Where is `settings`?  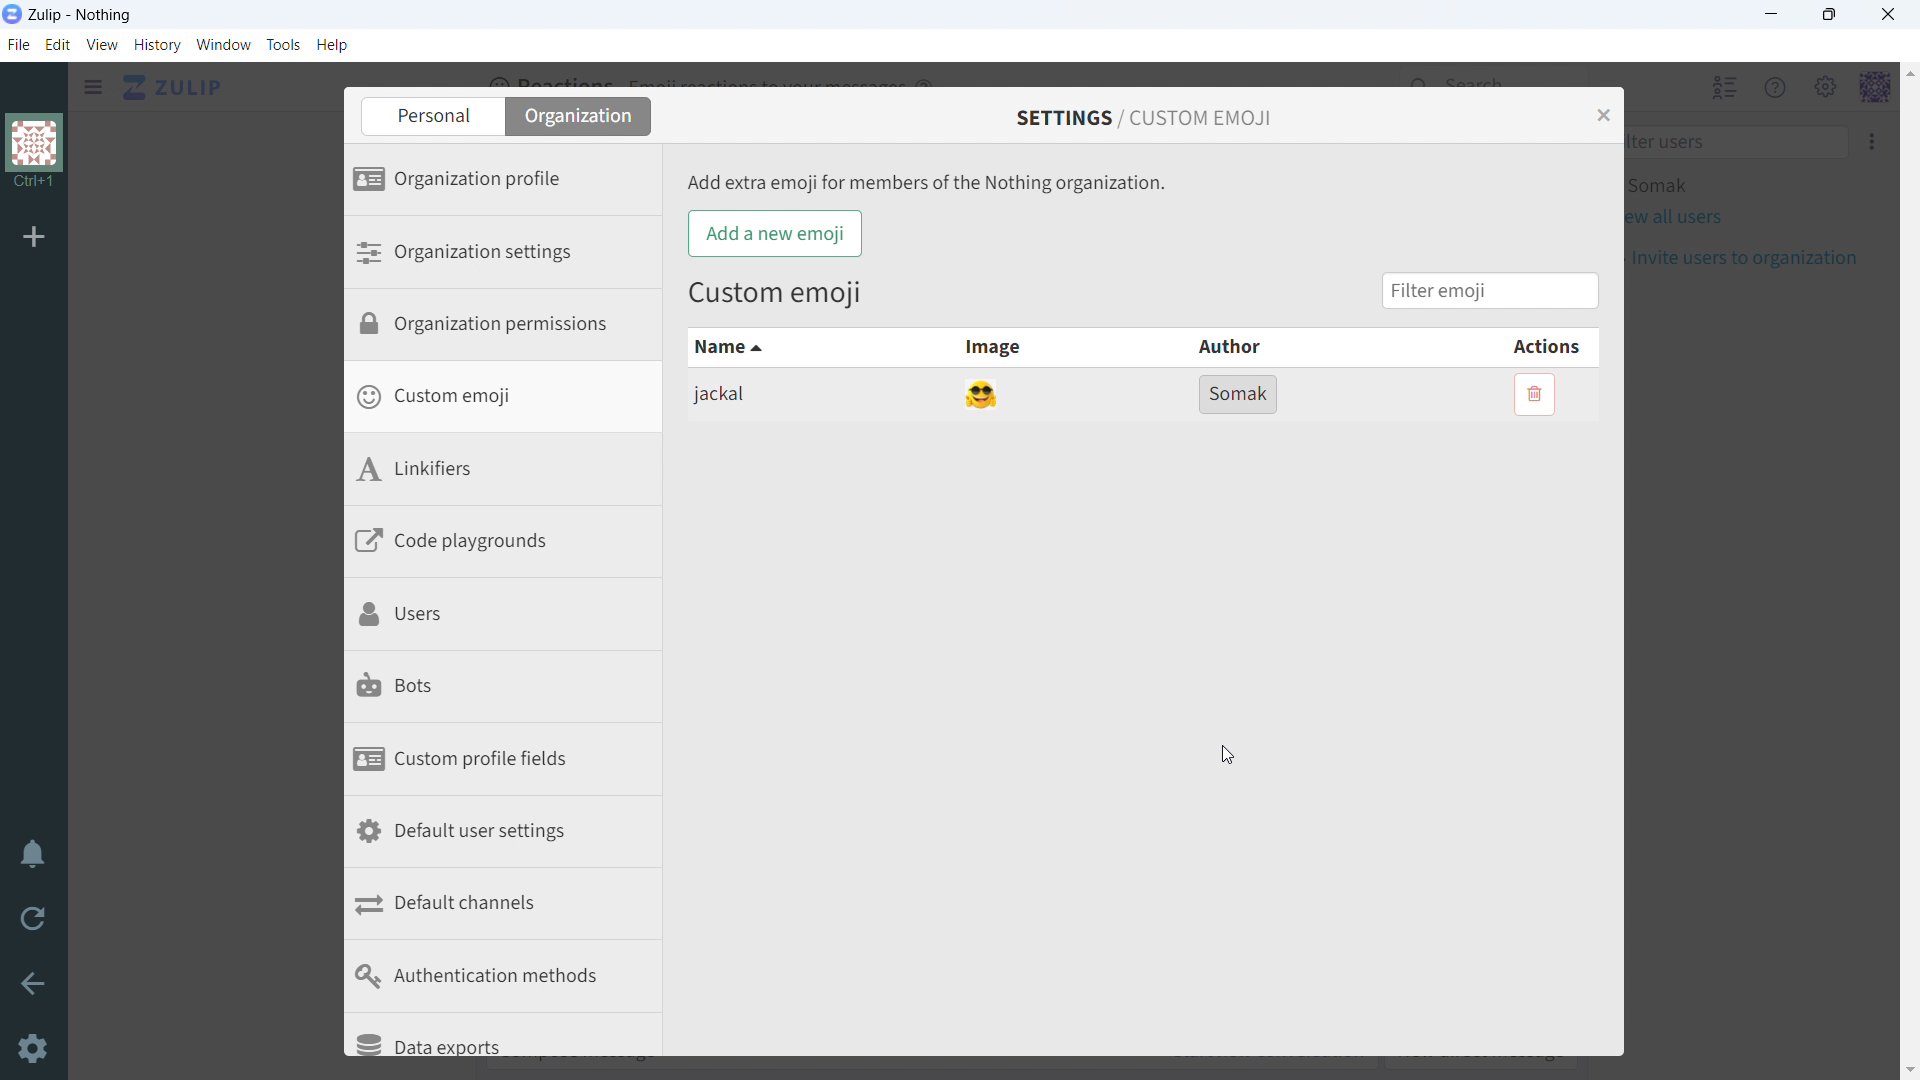 settings is located at coordinates (32, 1049).